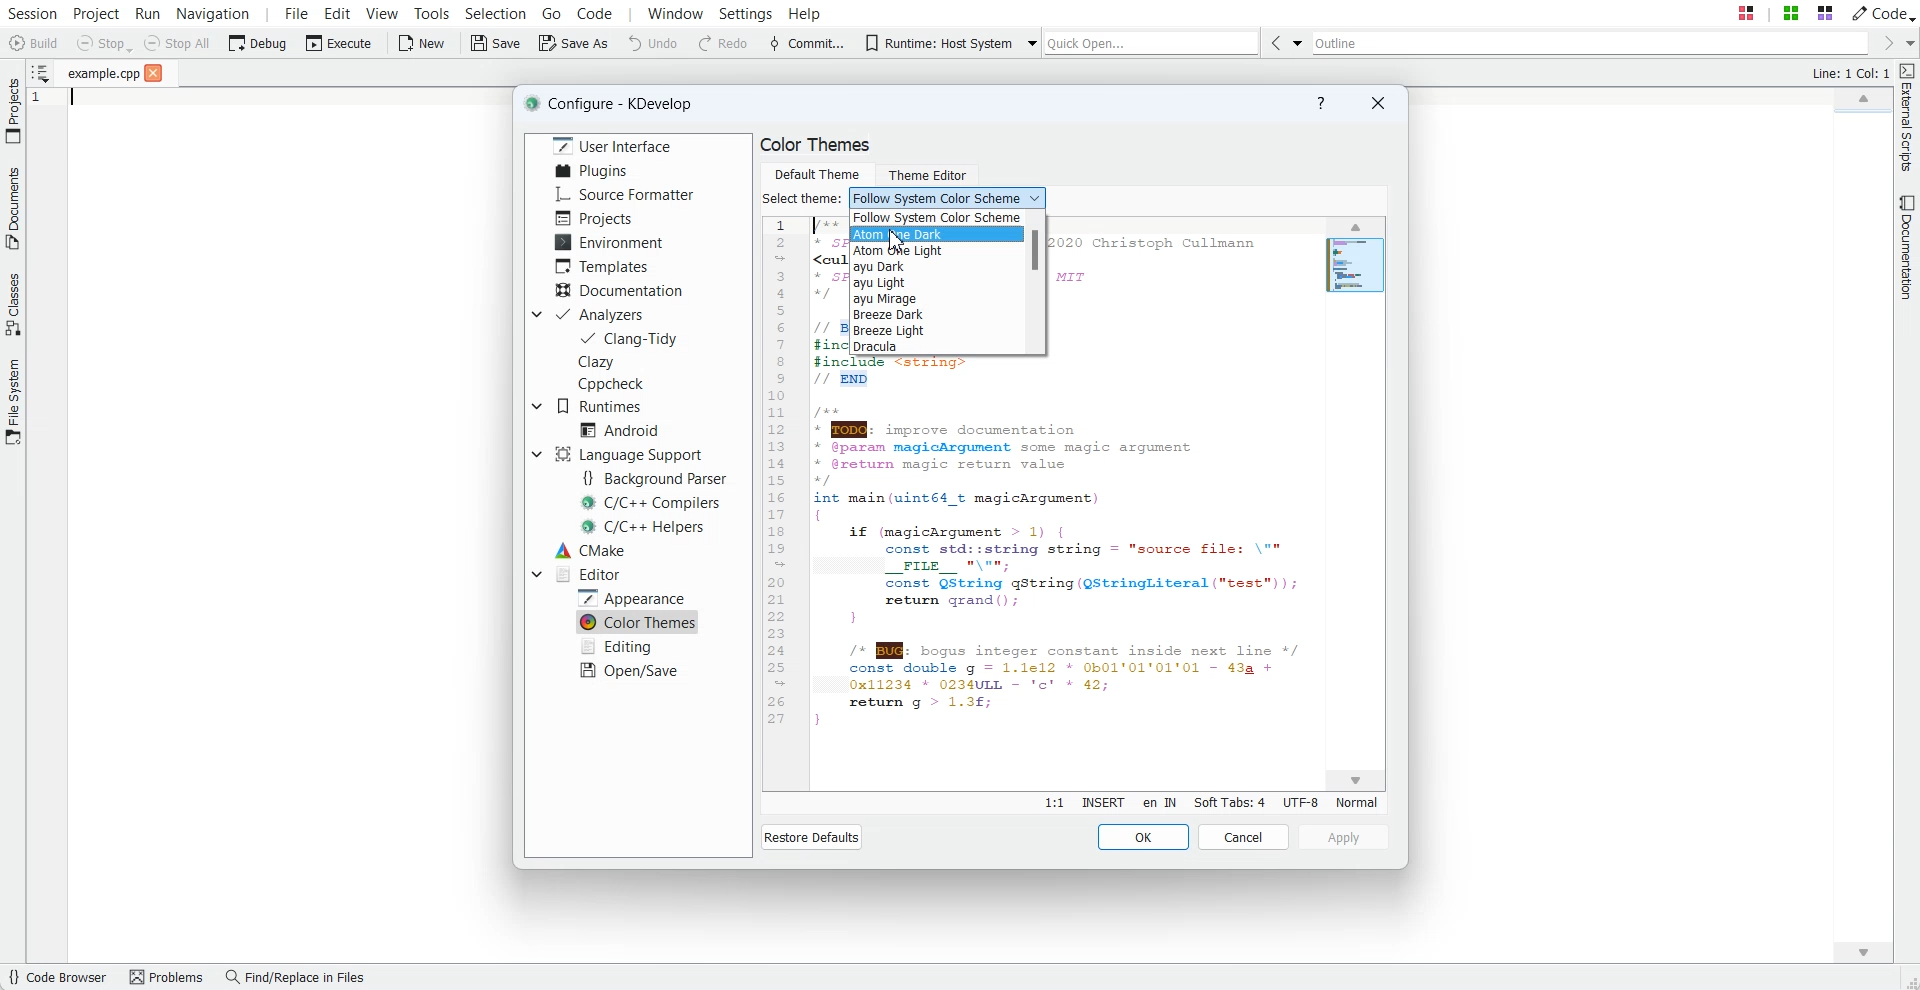 This screenshot has width=1920, height=990. I want to click on Android, so click(620, 429).